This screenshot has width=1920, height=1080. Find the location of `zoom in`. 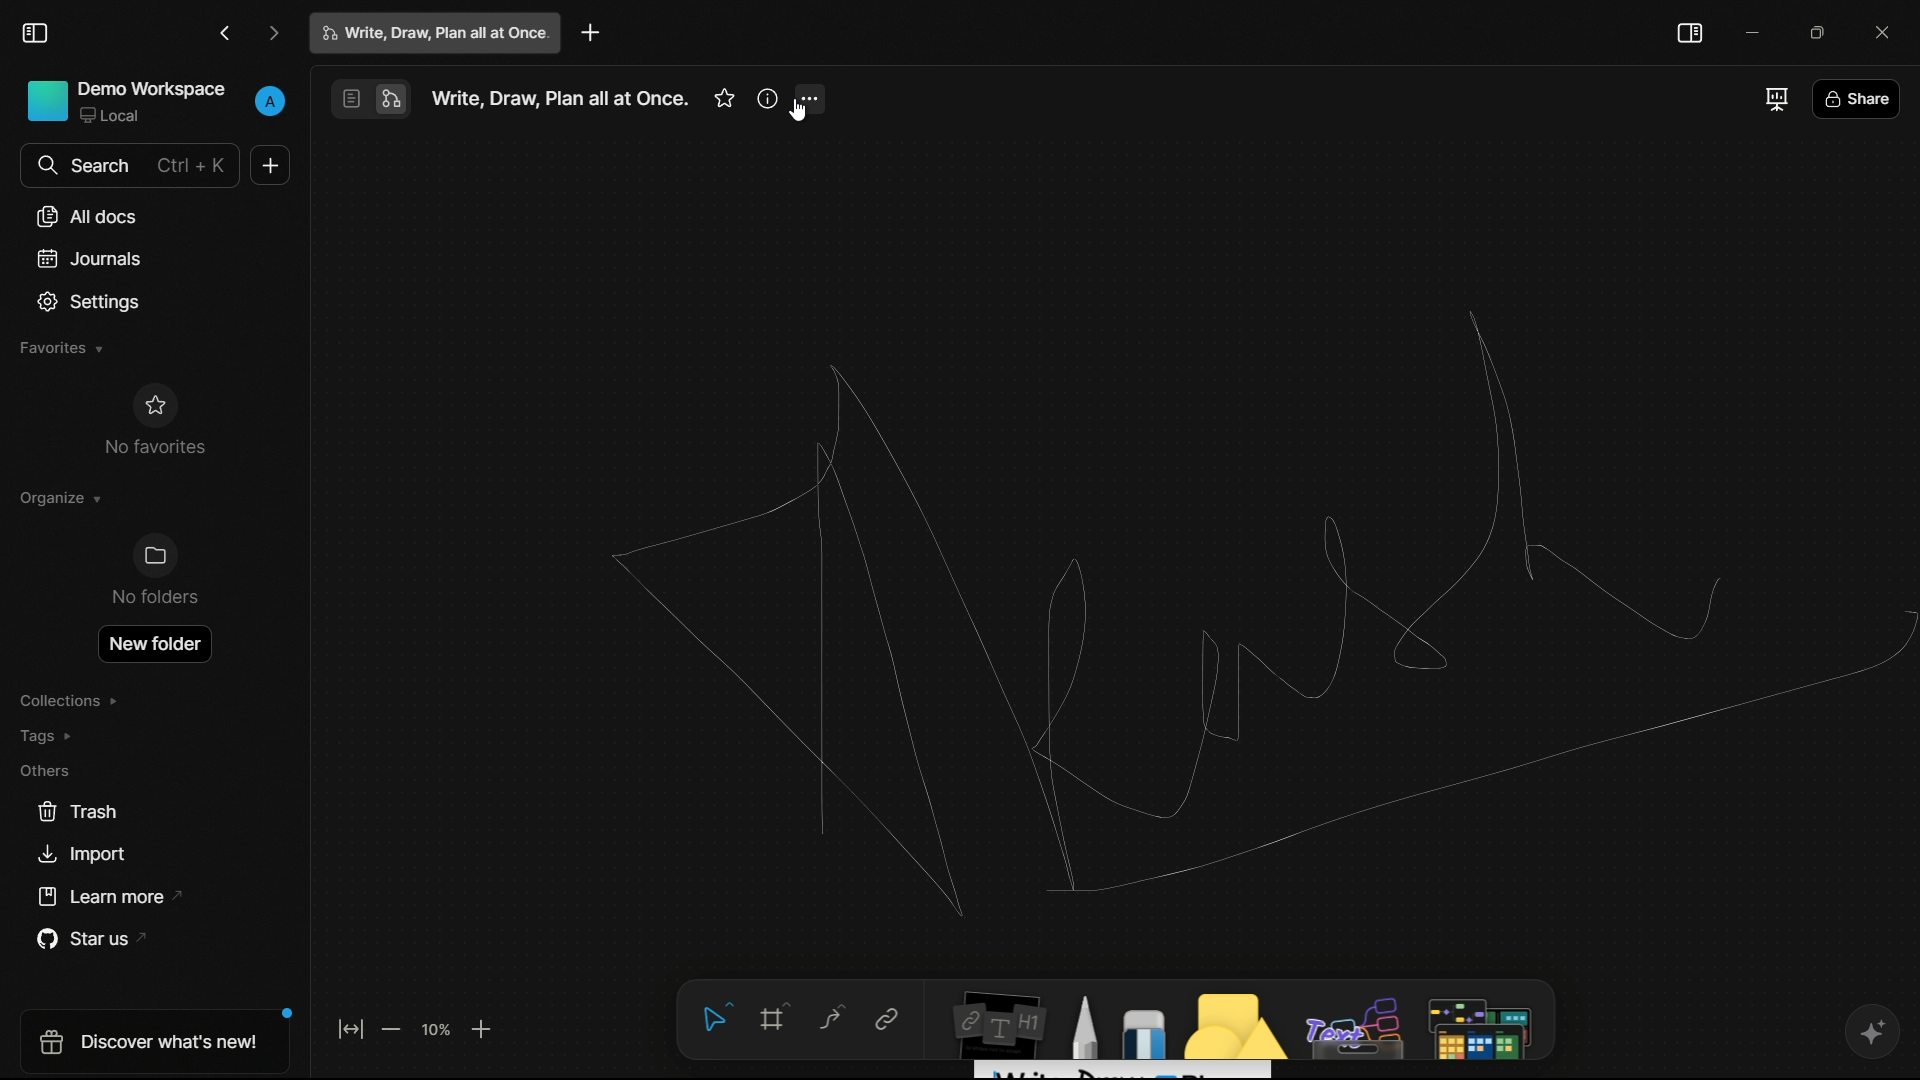

zoom in is located at coordinates (481, 1031).